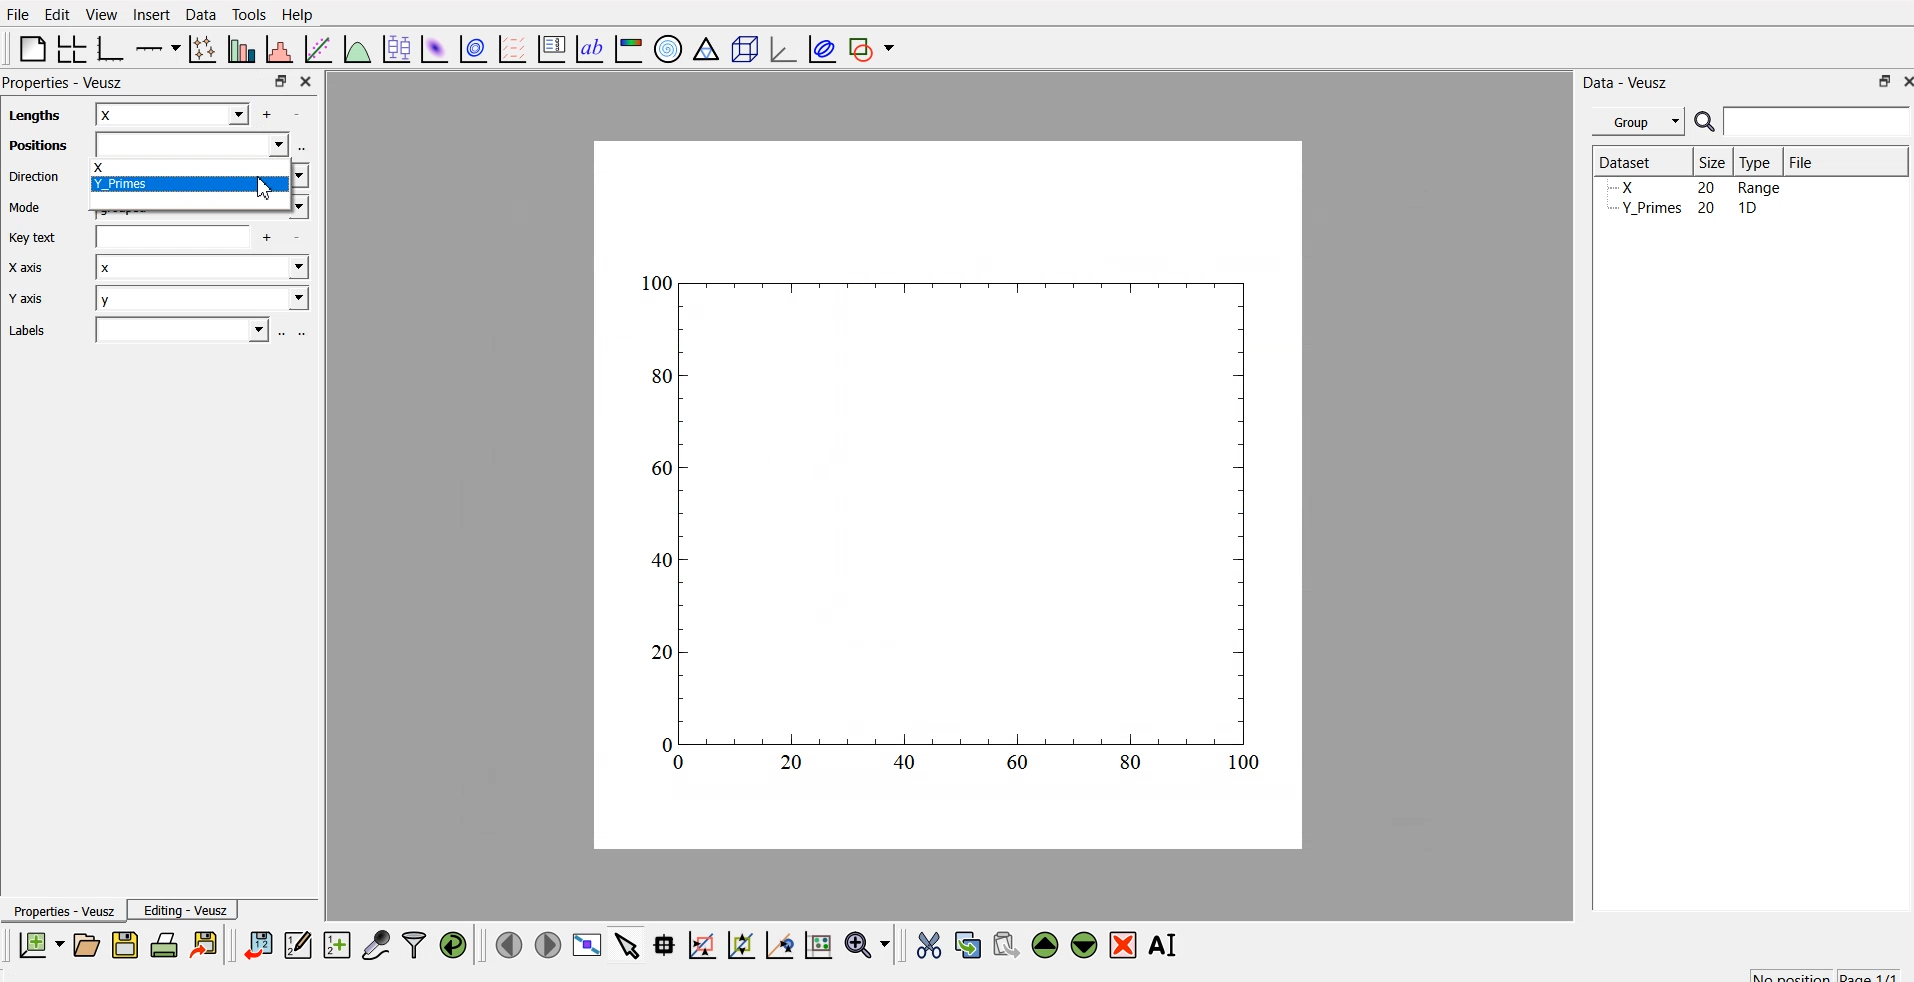 The image size is (1914, 982). What do you see at coordinates (299, 944) in the screenshot?
I see `editor` at bounding box center [299, 944].